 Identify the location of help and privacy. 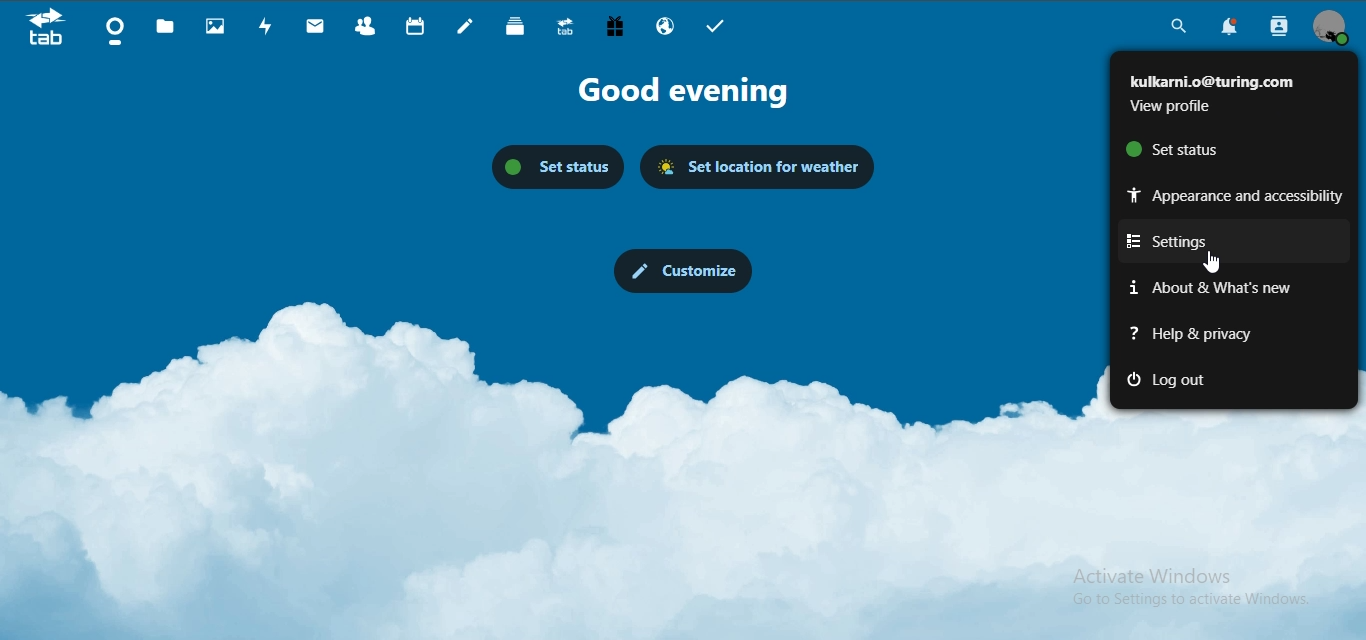
(1197, 337).